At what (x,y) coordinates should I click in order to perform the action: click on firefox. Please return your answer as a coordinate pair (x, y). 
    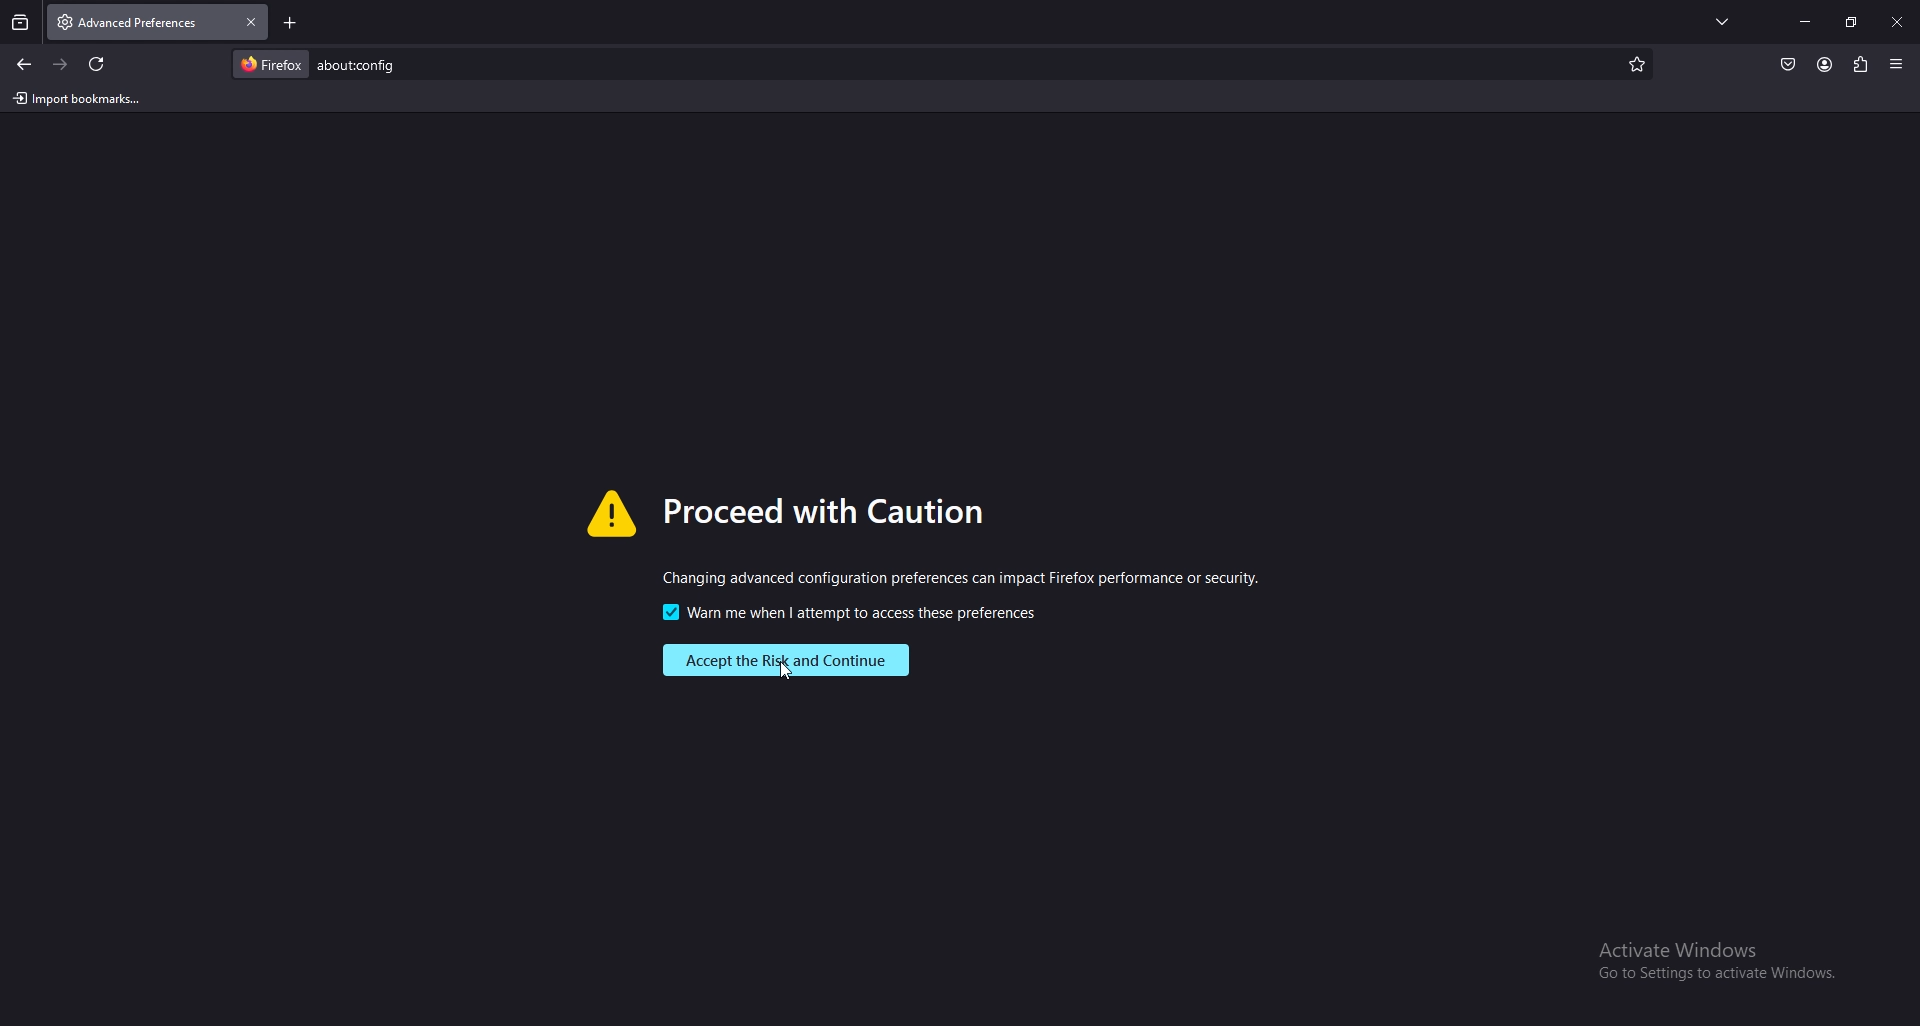
    Looking at the image, I should click on (271, 63).